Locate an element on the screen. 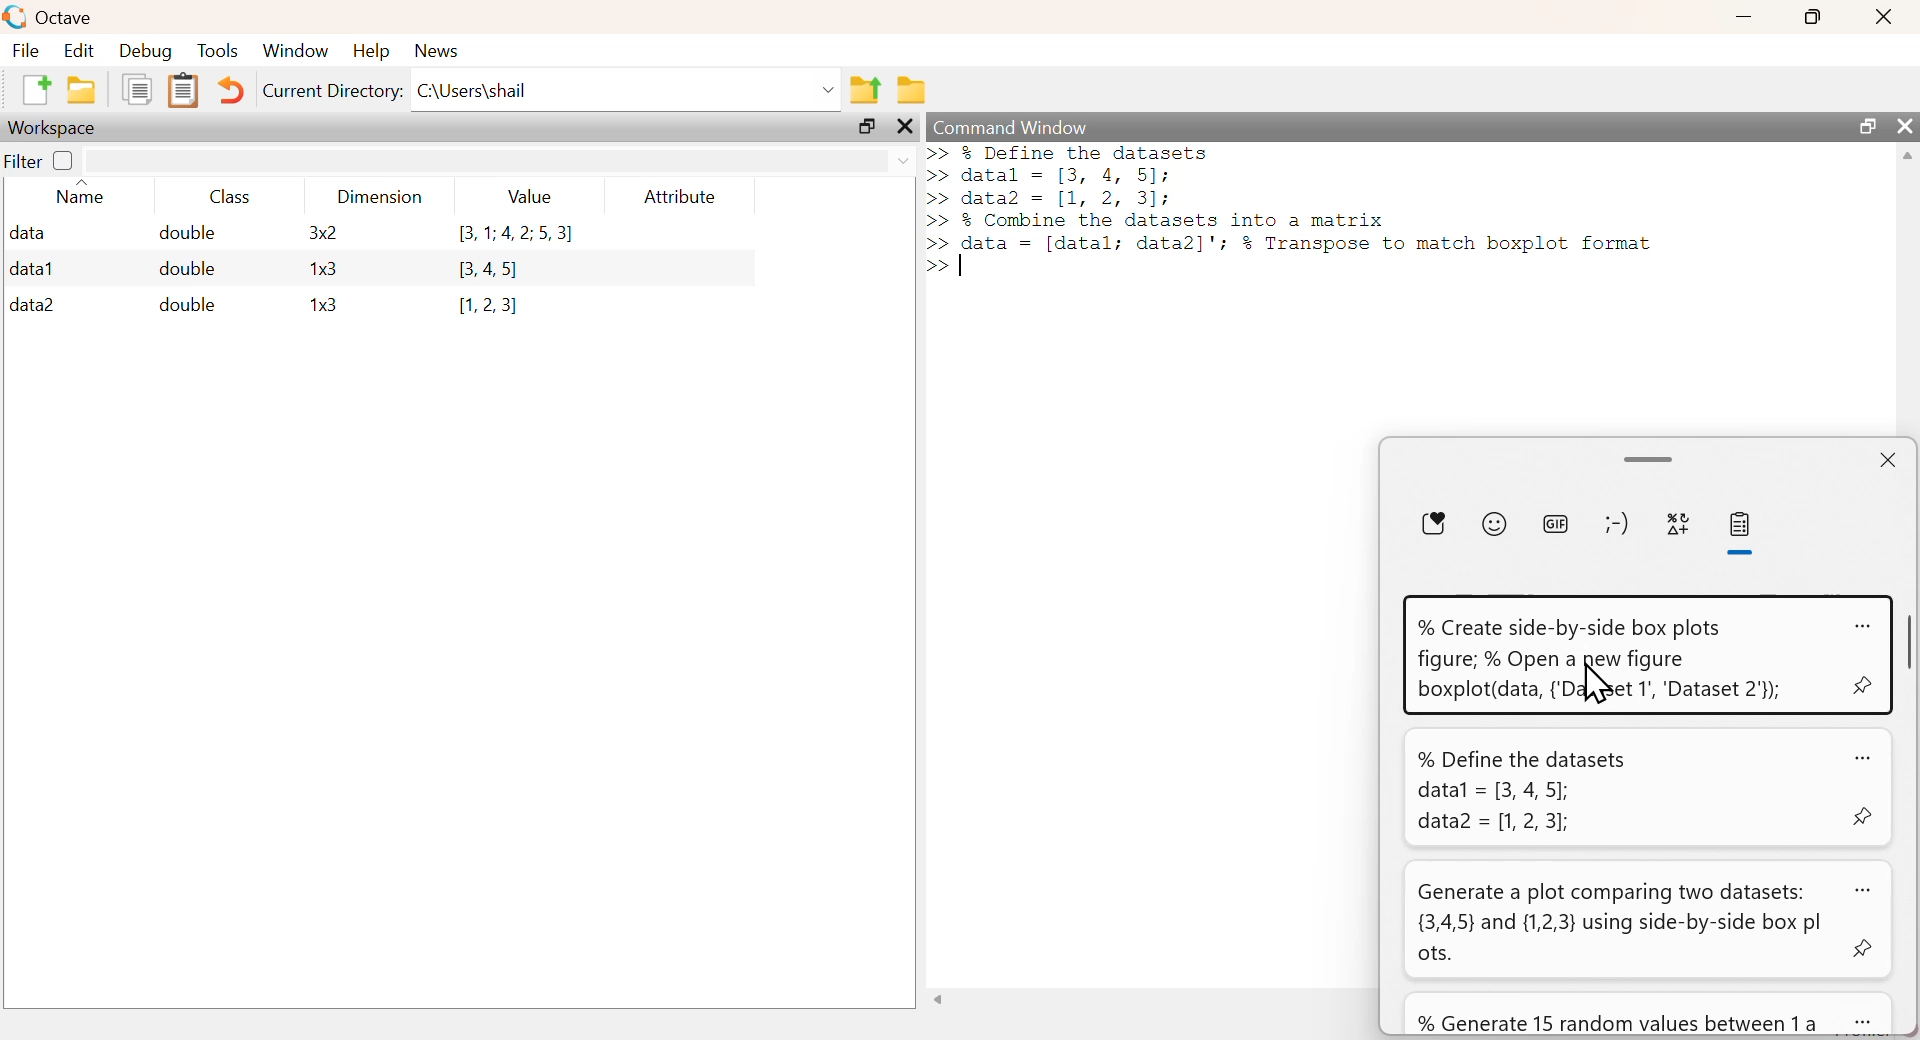  close is located at coordinates (1905, 125).